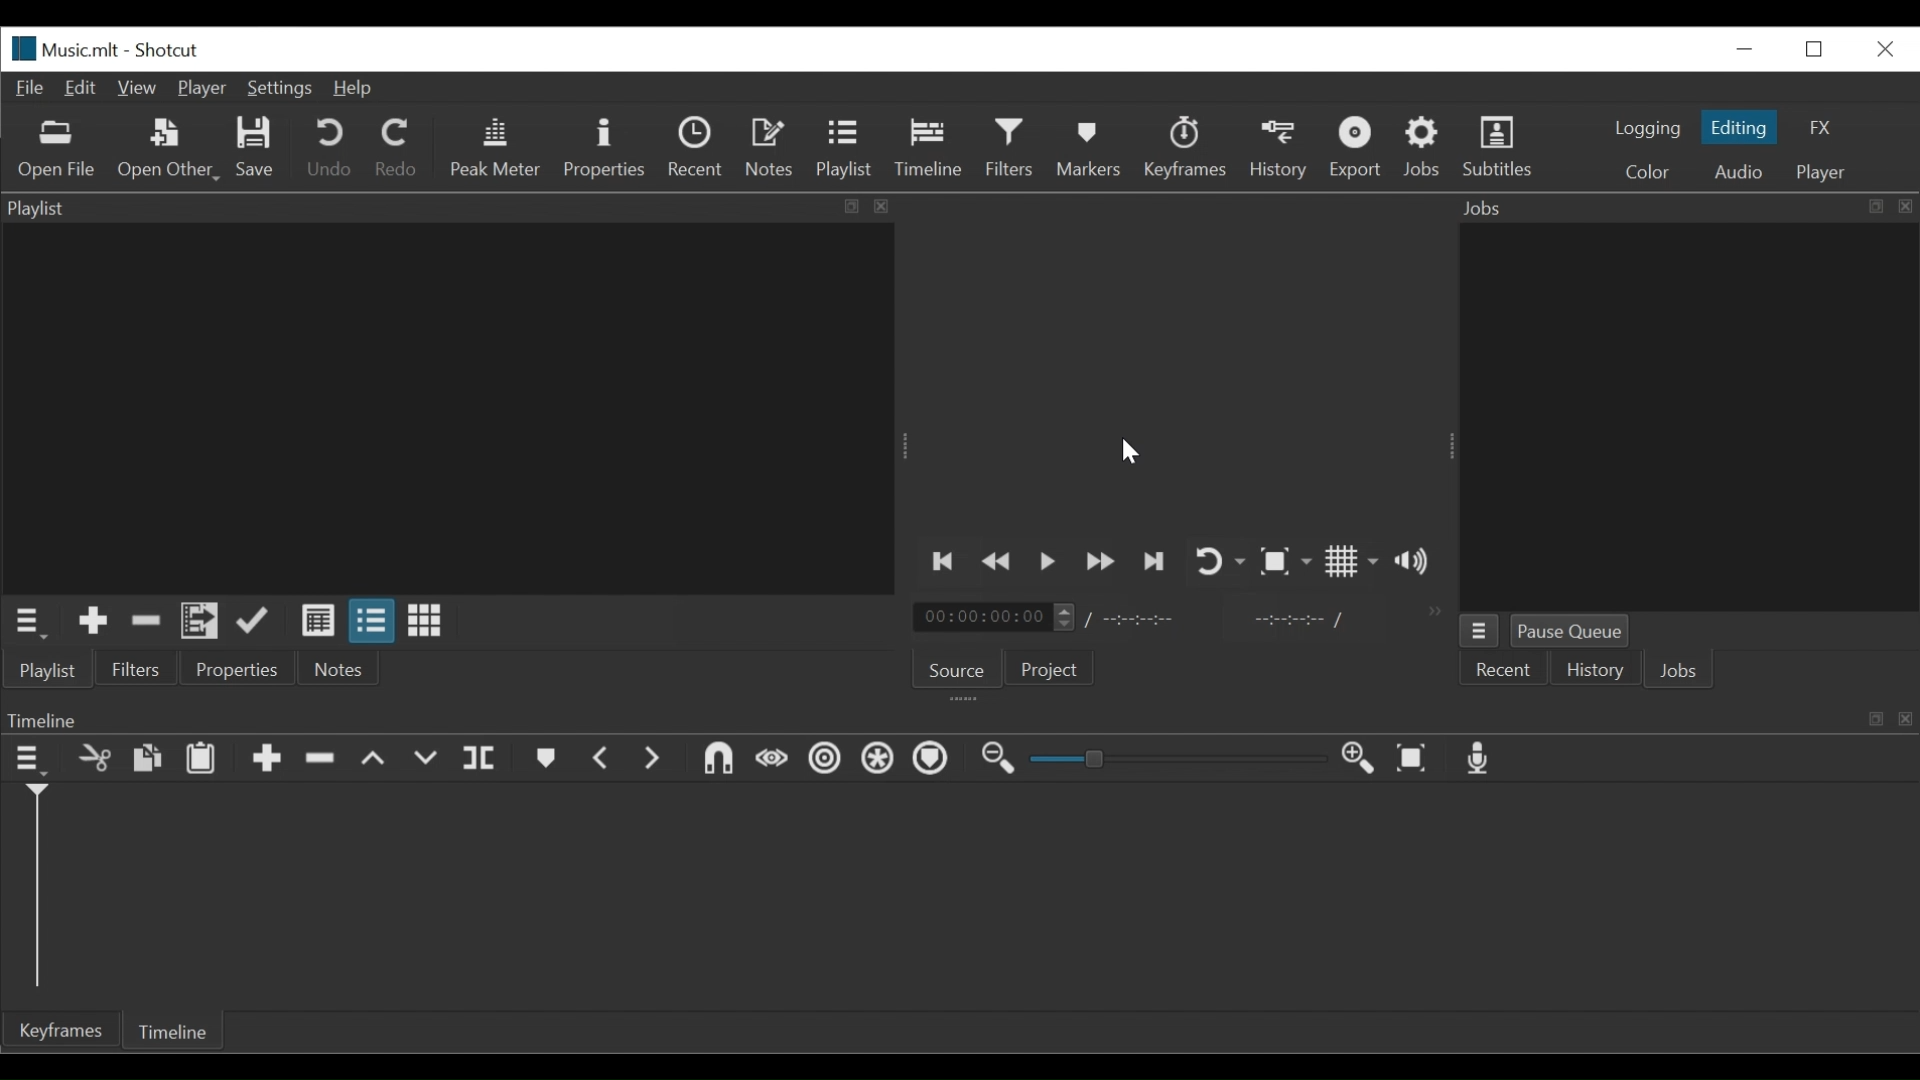  Describe the element at coordinates (1101, 563) in the screenshot. I see `Play forward quickly` at that location.